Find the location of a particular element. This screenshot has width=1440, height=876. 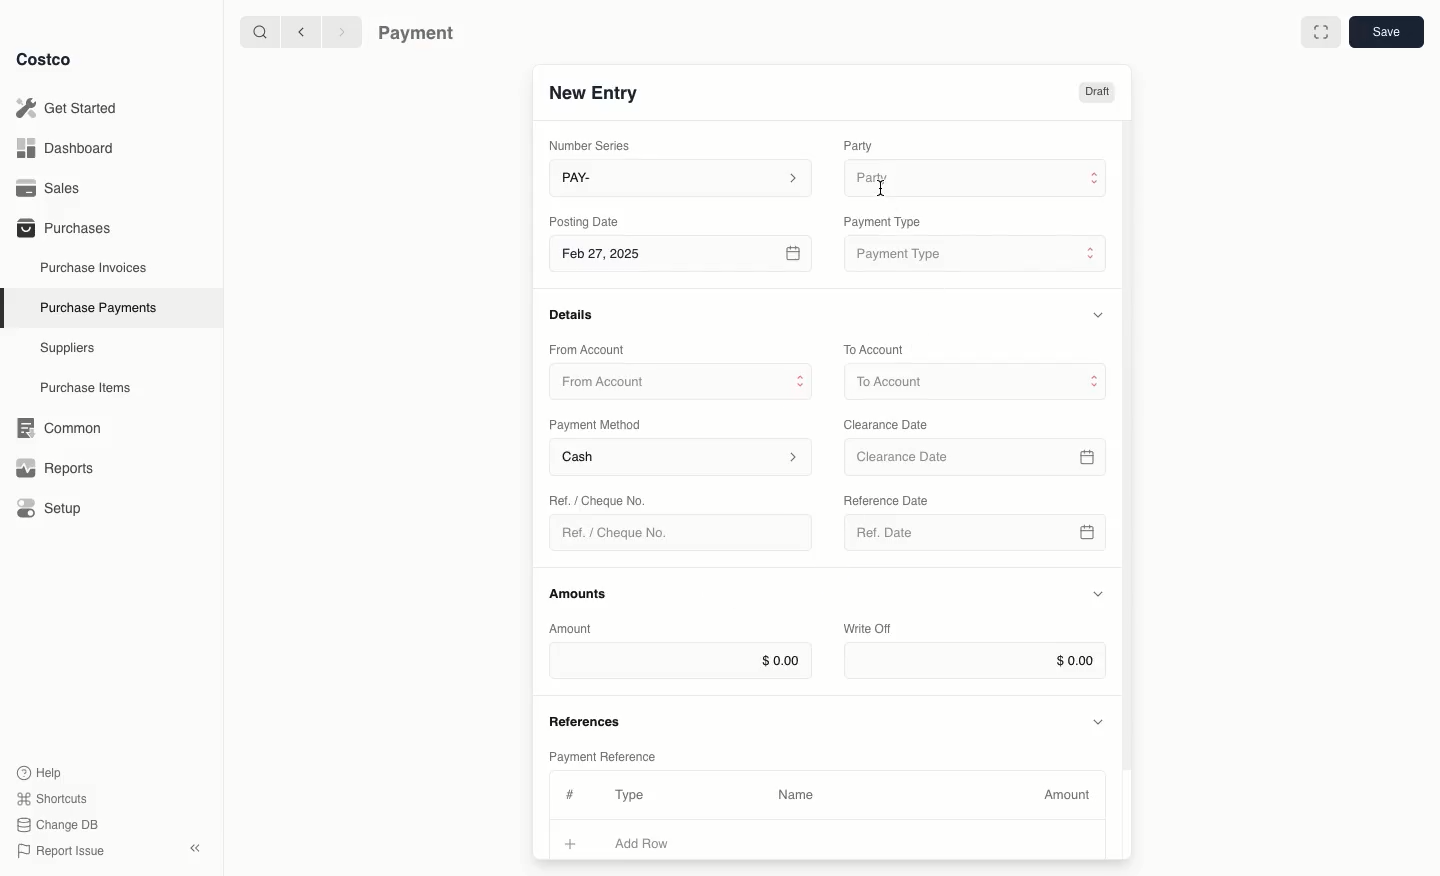

$0.00 is located at coordinates (680, 660).